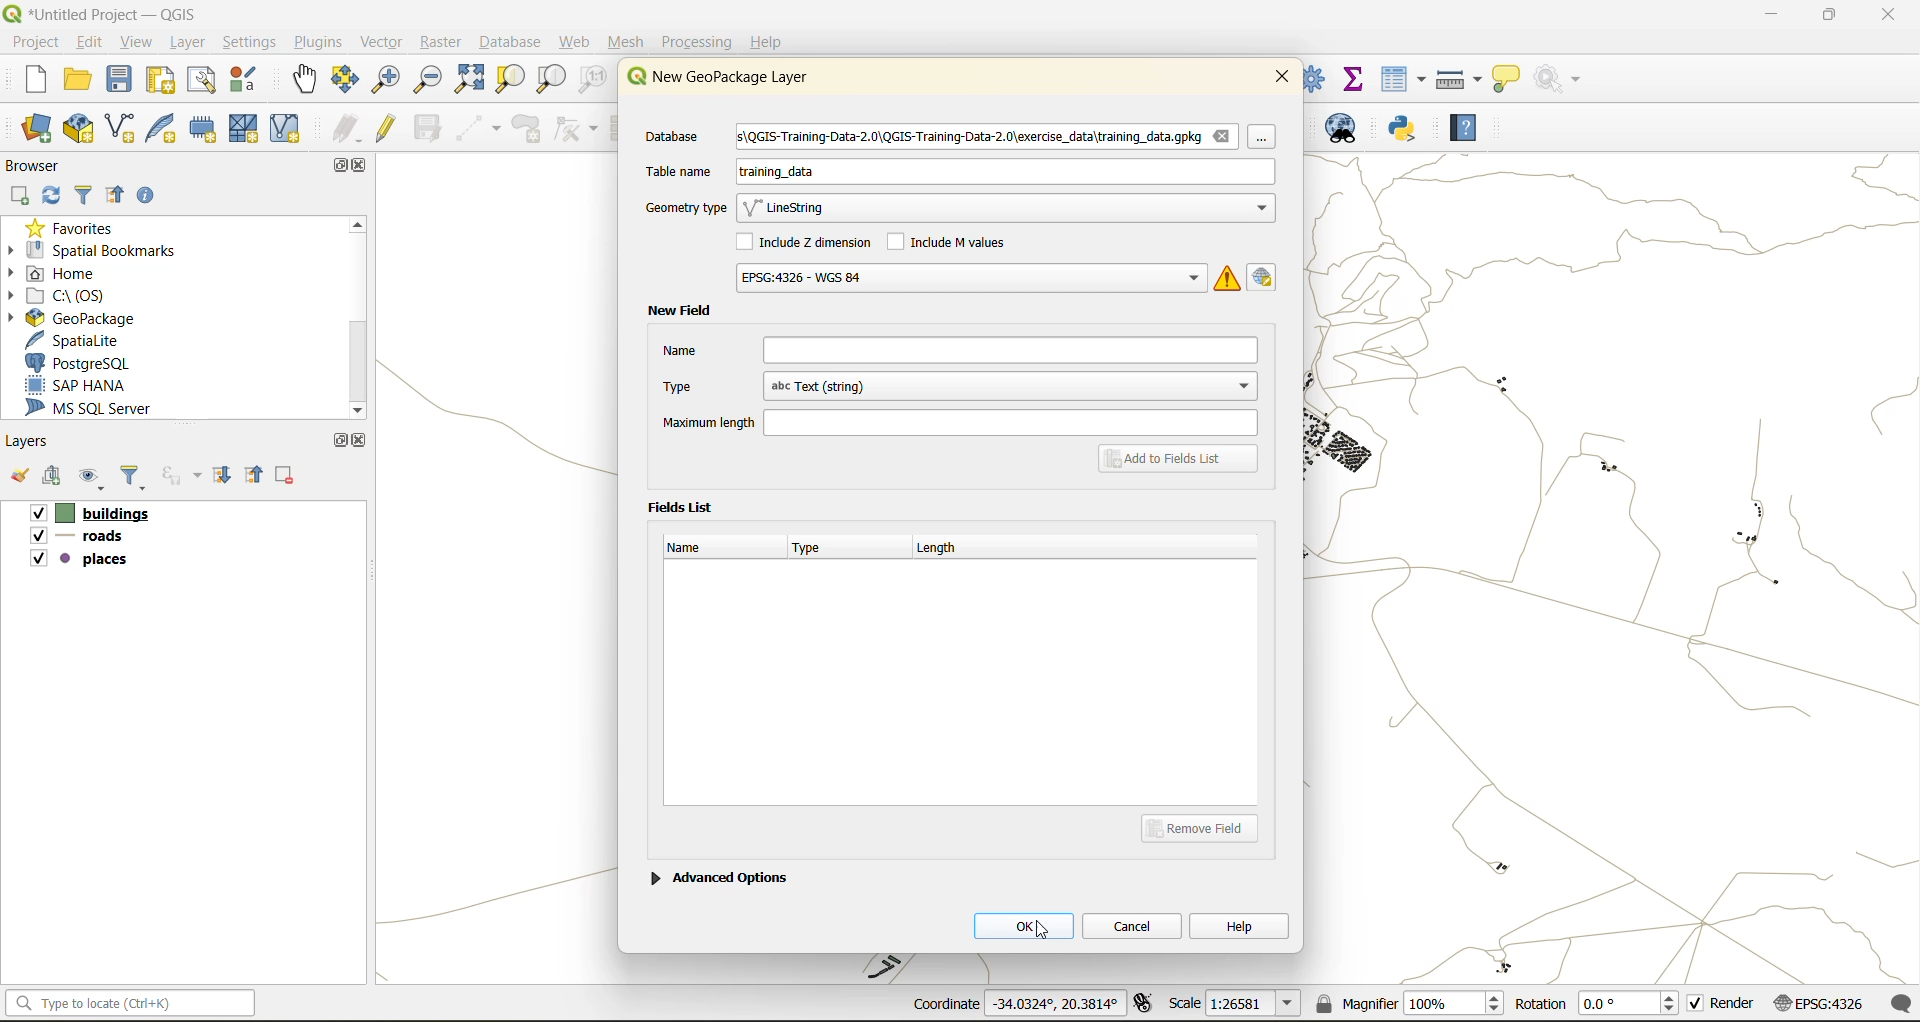 Image resolution: width=1920 pixels, height=1022 pixels. What do you see at coordinates (958, 421) in the screenshot?
I see `maximum length` at bounding box center [958, 421].